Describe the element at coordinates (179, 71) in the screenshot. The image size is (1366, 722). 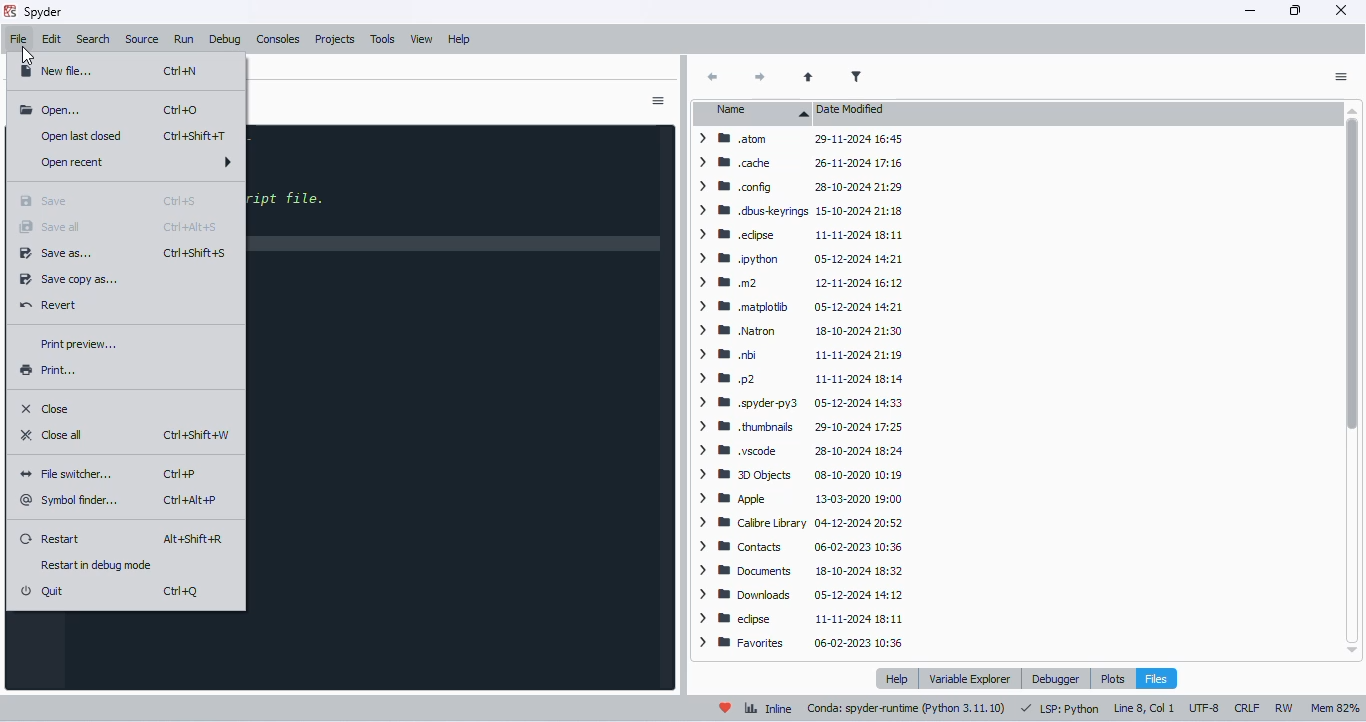
I see `shortcut for new file` at that location.